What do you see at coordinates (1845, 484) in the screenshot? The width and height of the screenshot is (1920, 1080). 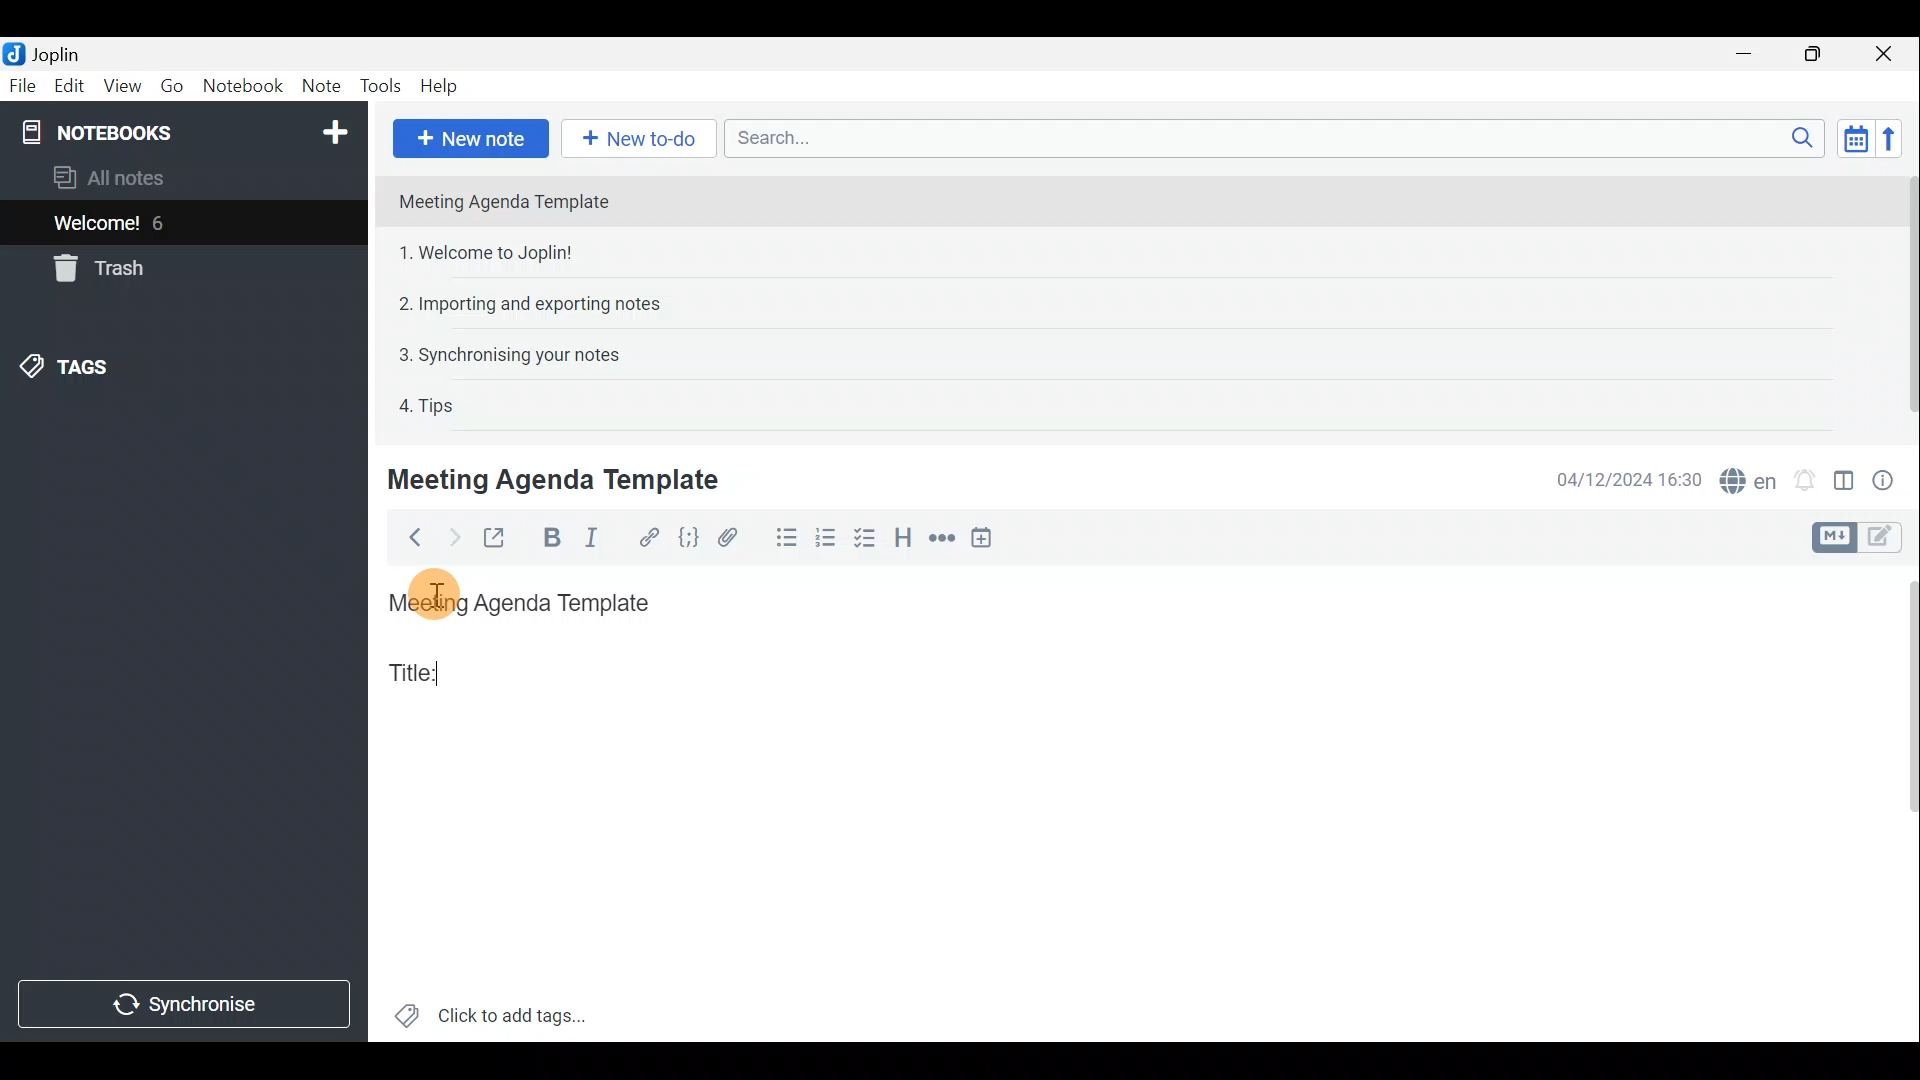 I see `Toggle editor layout` at bounding box center [1845, 484].